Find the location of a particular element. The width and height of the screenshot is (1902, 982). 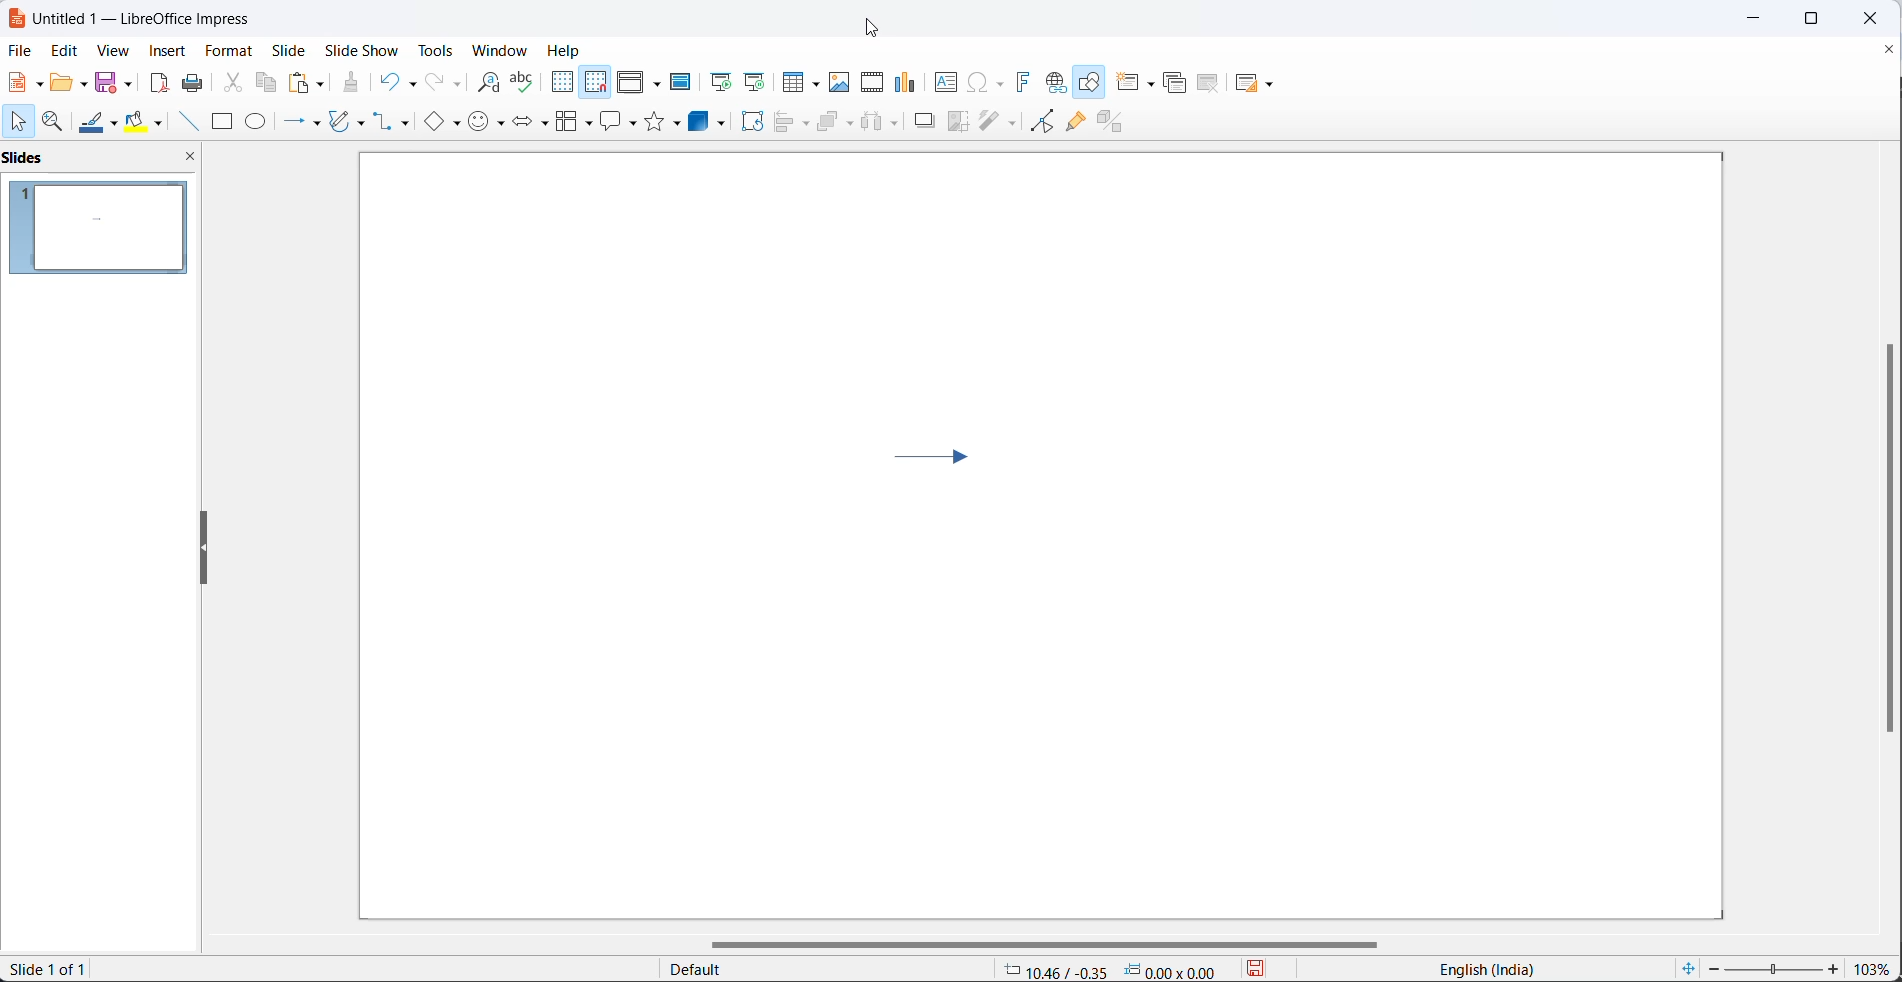

delete slide  is located at coordinates (1208, 84).